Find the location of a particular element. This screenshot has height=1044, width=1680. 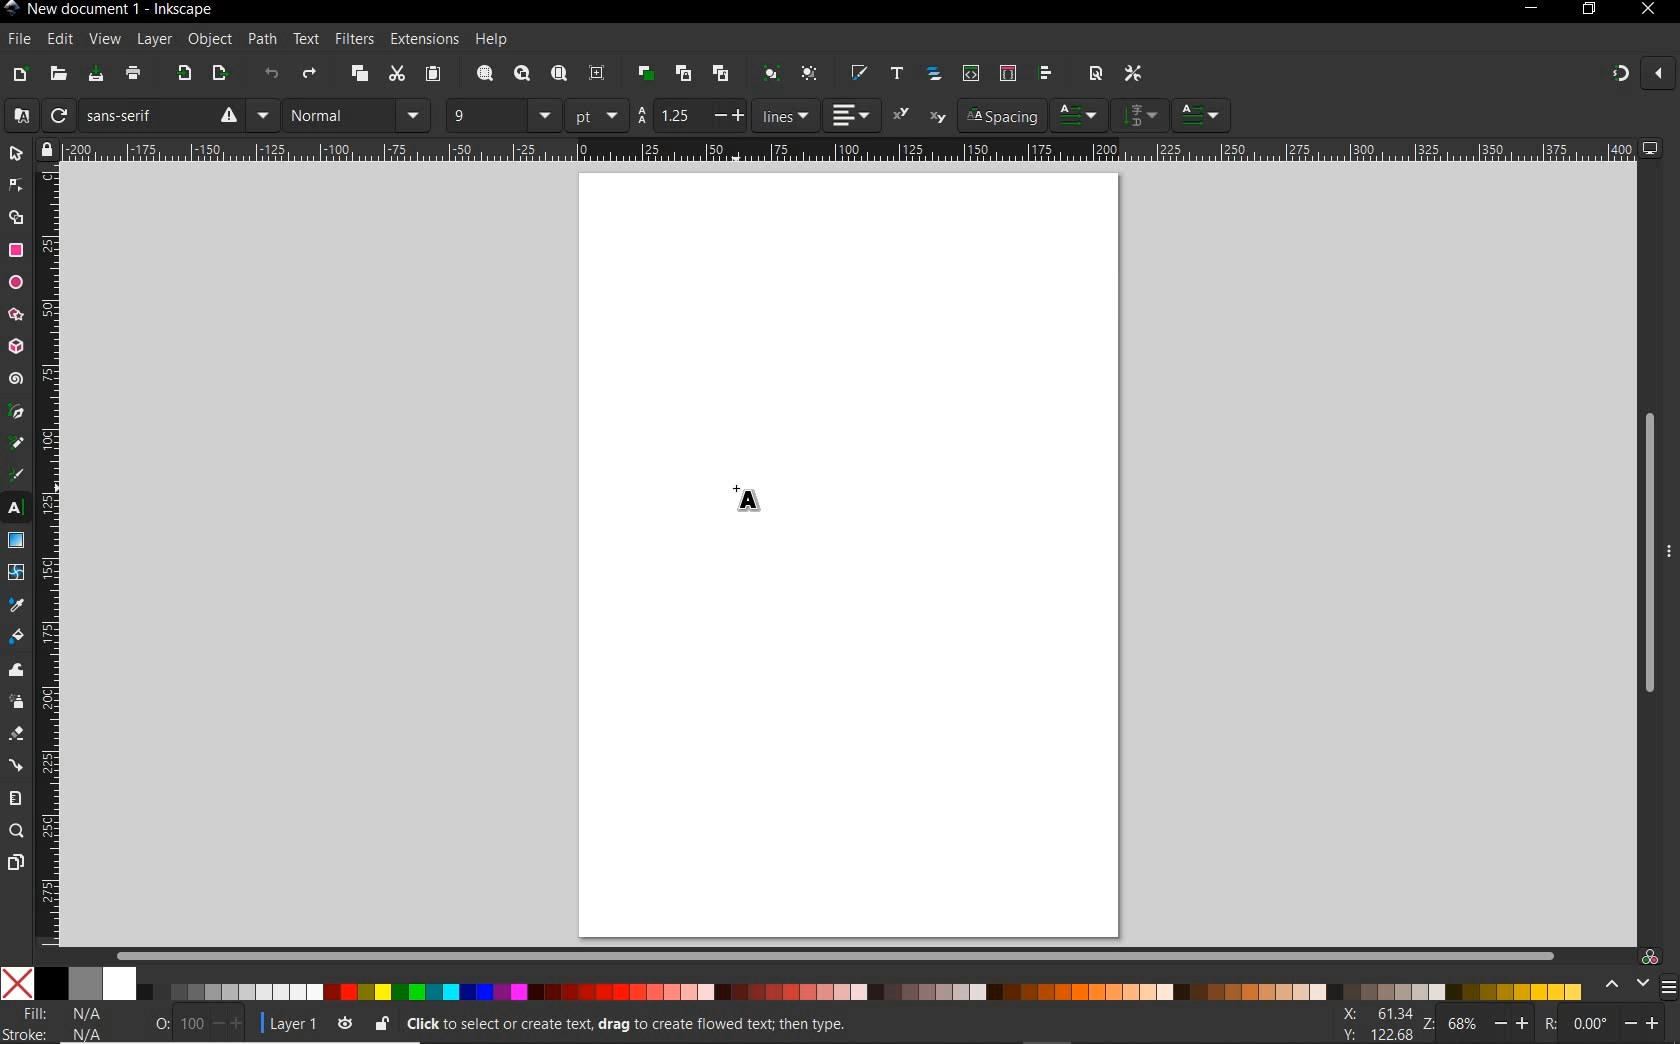

open objects is located at coordinates (936, 75).